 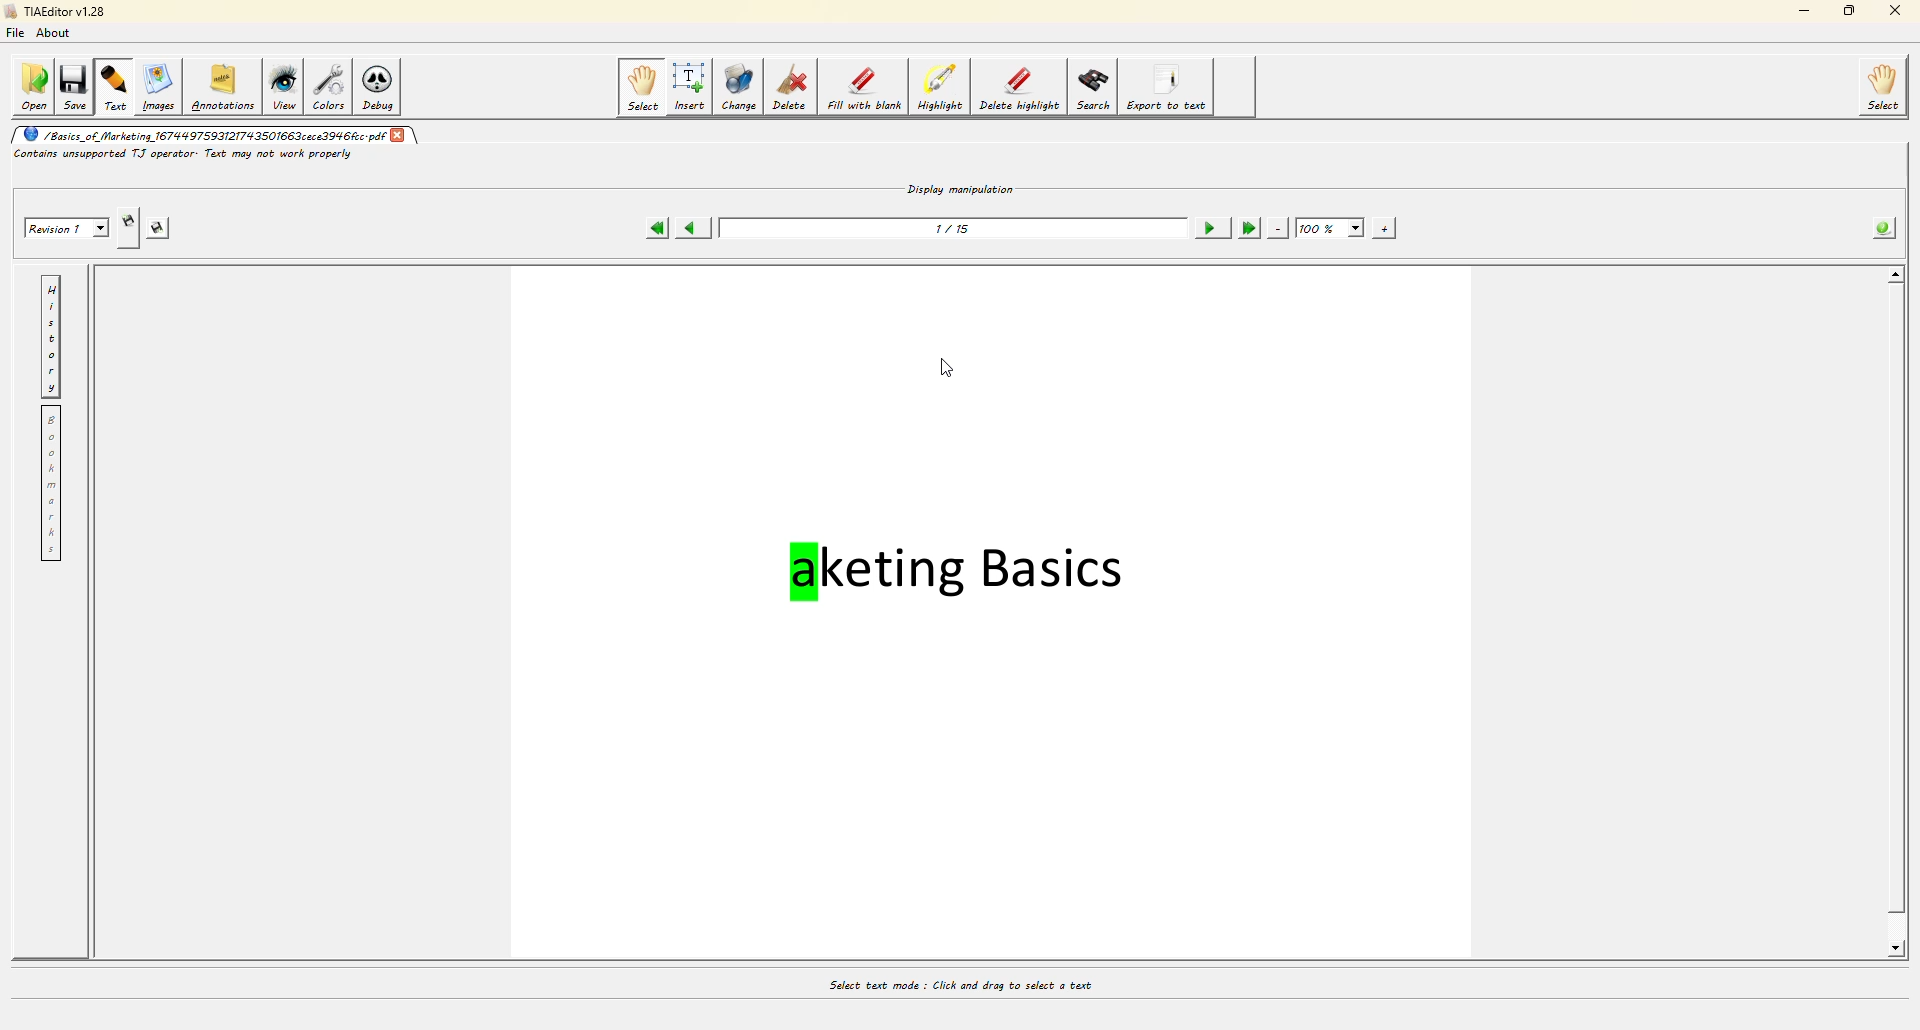 I want to click on export to text, so click(x=1172, y=89).